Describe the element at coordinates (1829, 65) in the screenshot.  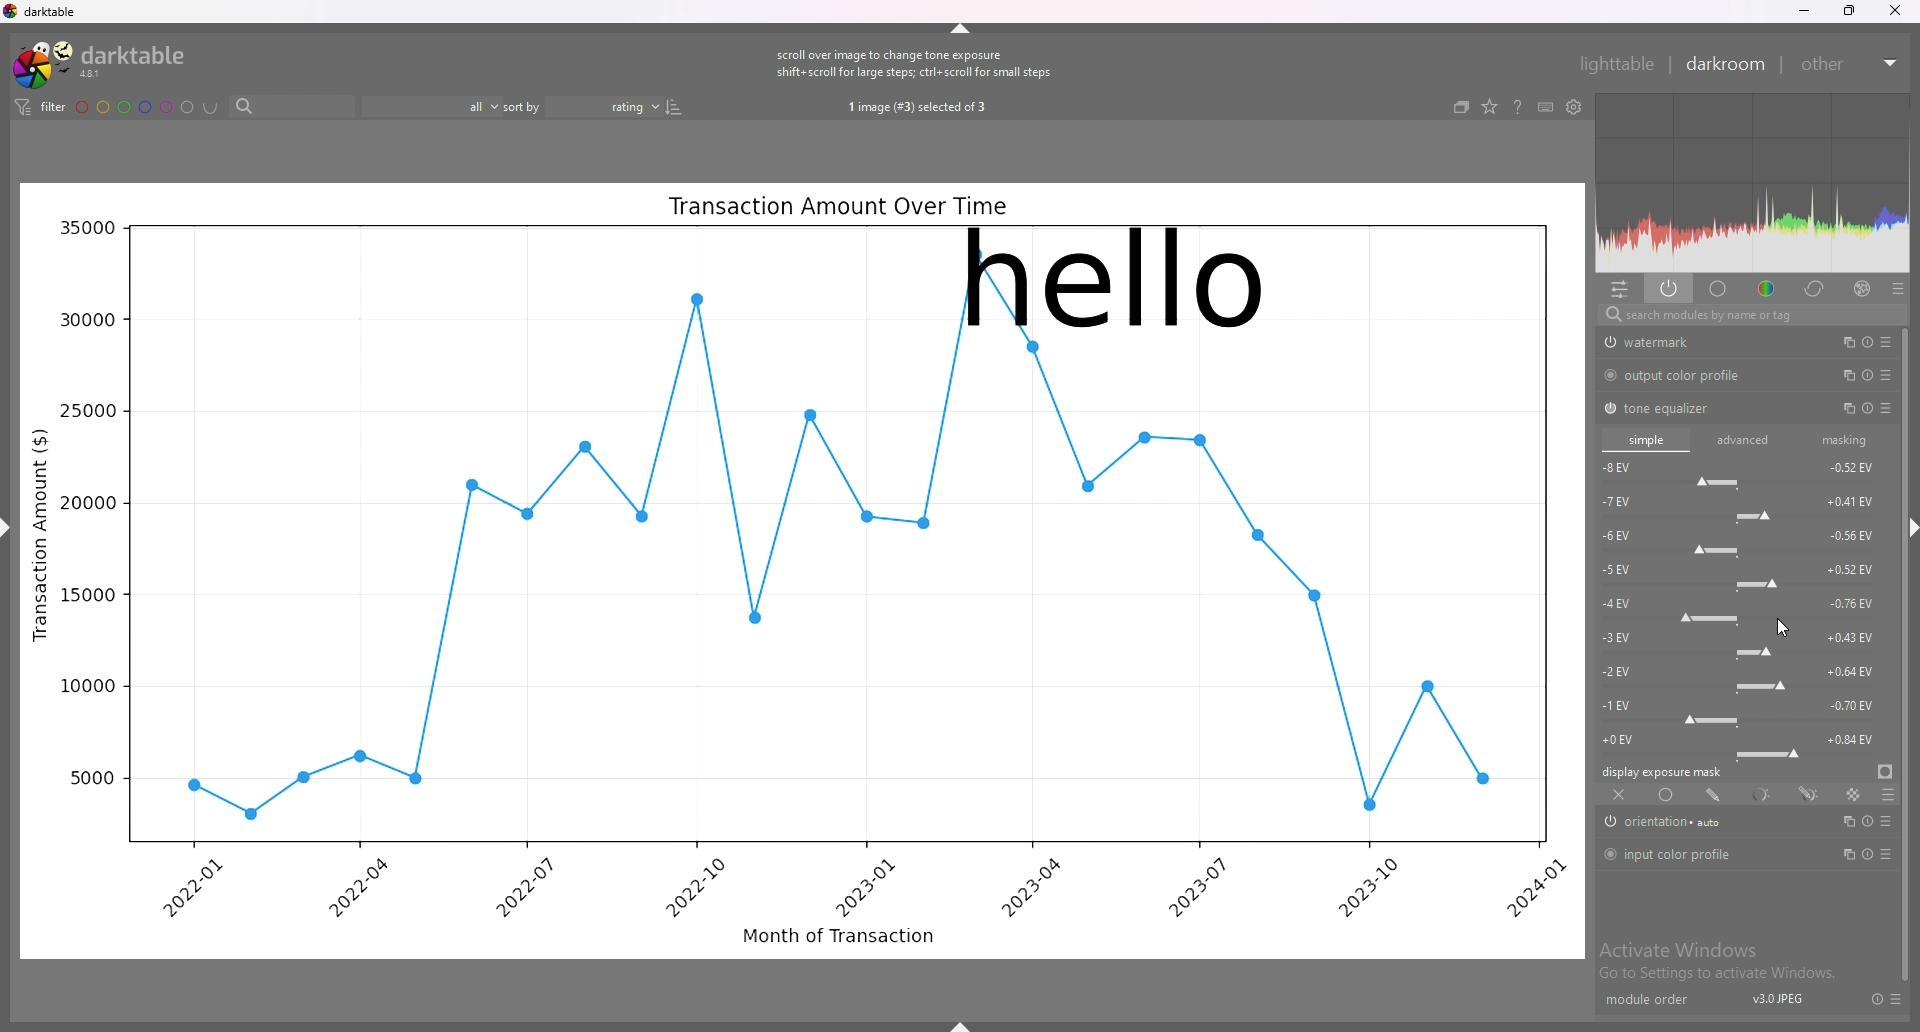
I see `other` at that location.